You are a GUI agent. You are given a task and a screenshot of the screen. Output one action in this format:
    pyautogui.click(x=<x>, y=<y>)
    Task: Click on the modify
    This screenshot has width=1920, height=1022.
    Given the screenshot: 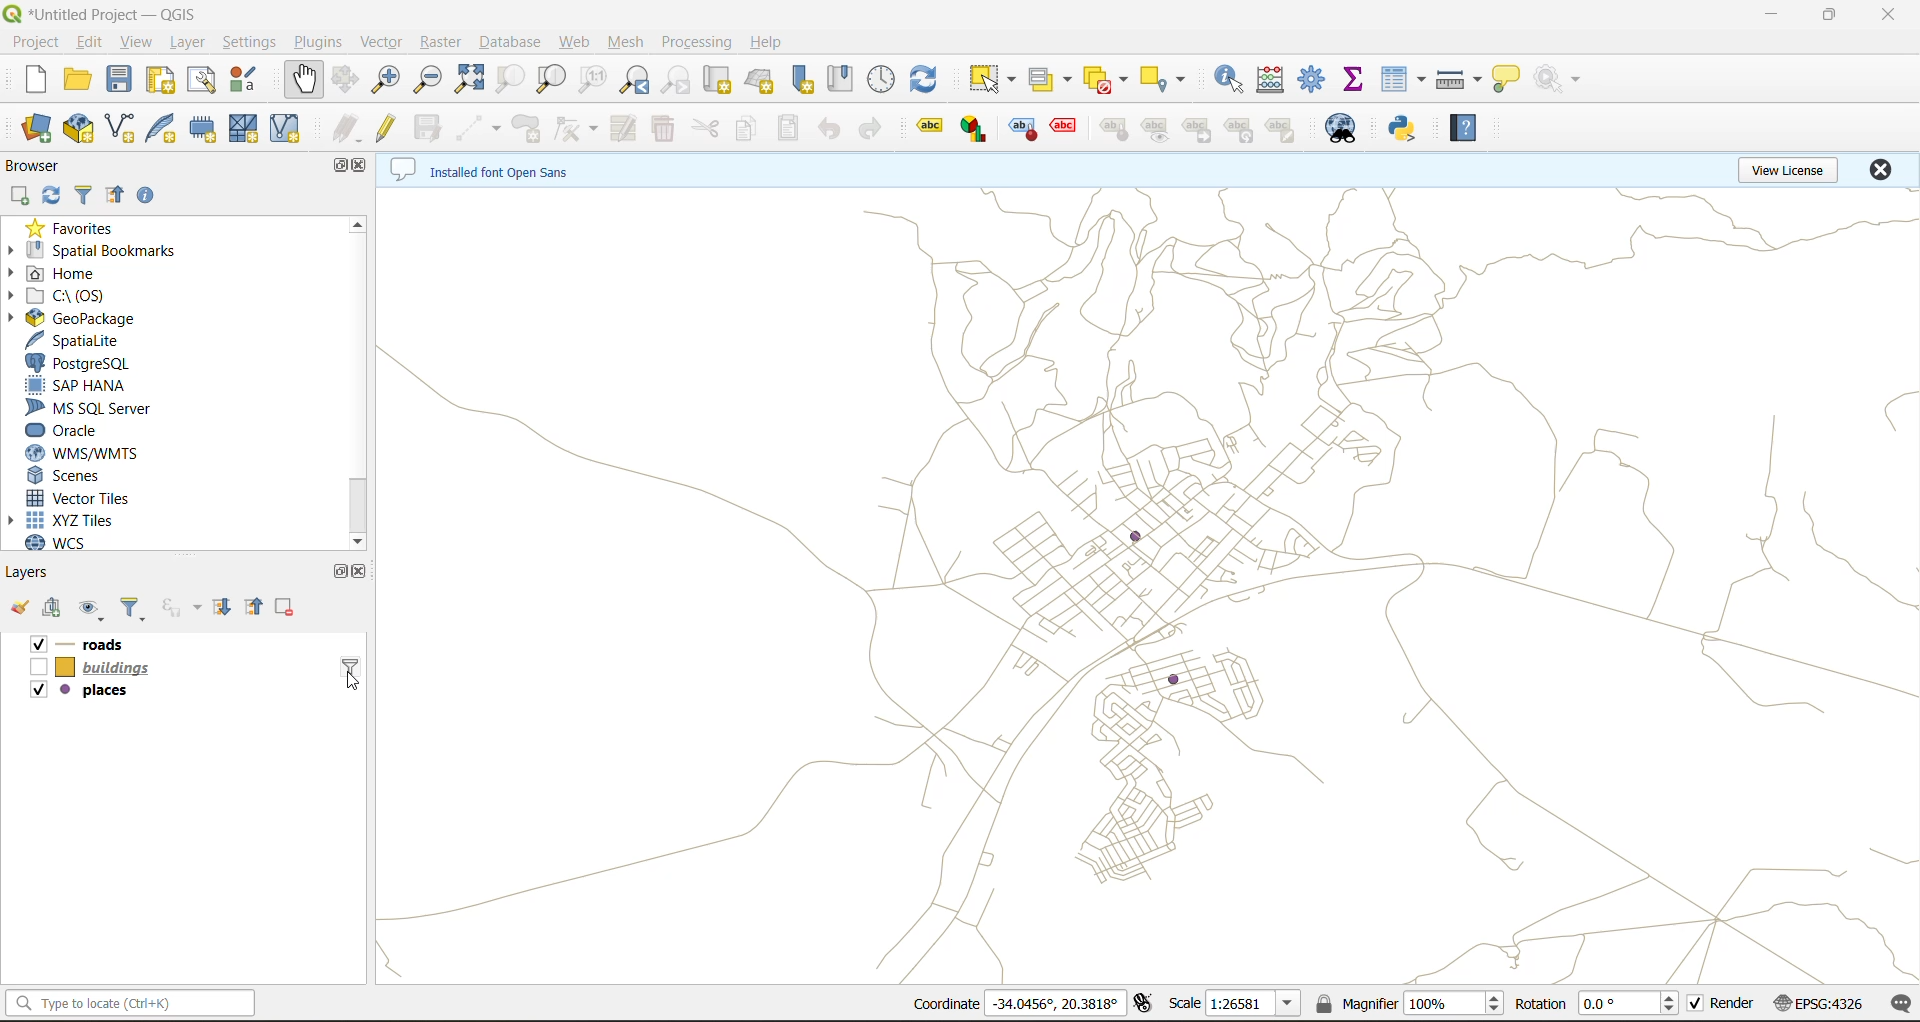 What is the action you would take?
    pyautogui.click(x=622, y=129)
    